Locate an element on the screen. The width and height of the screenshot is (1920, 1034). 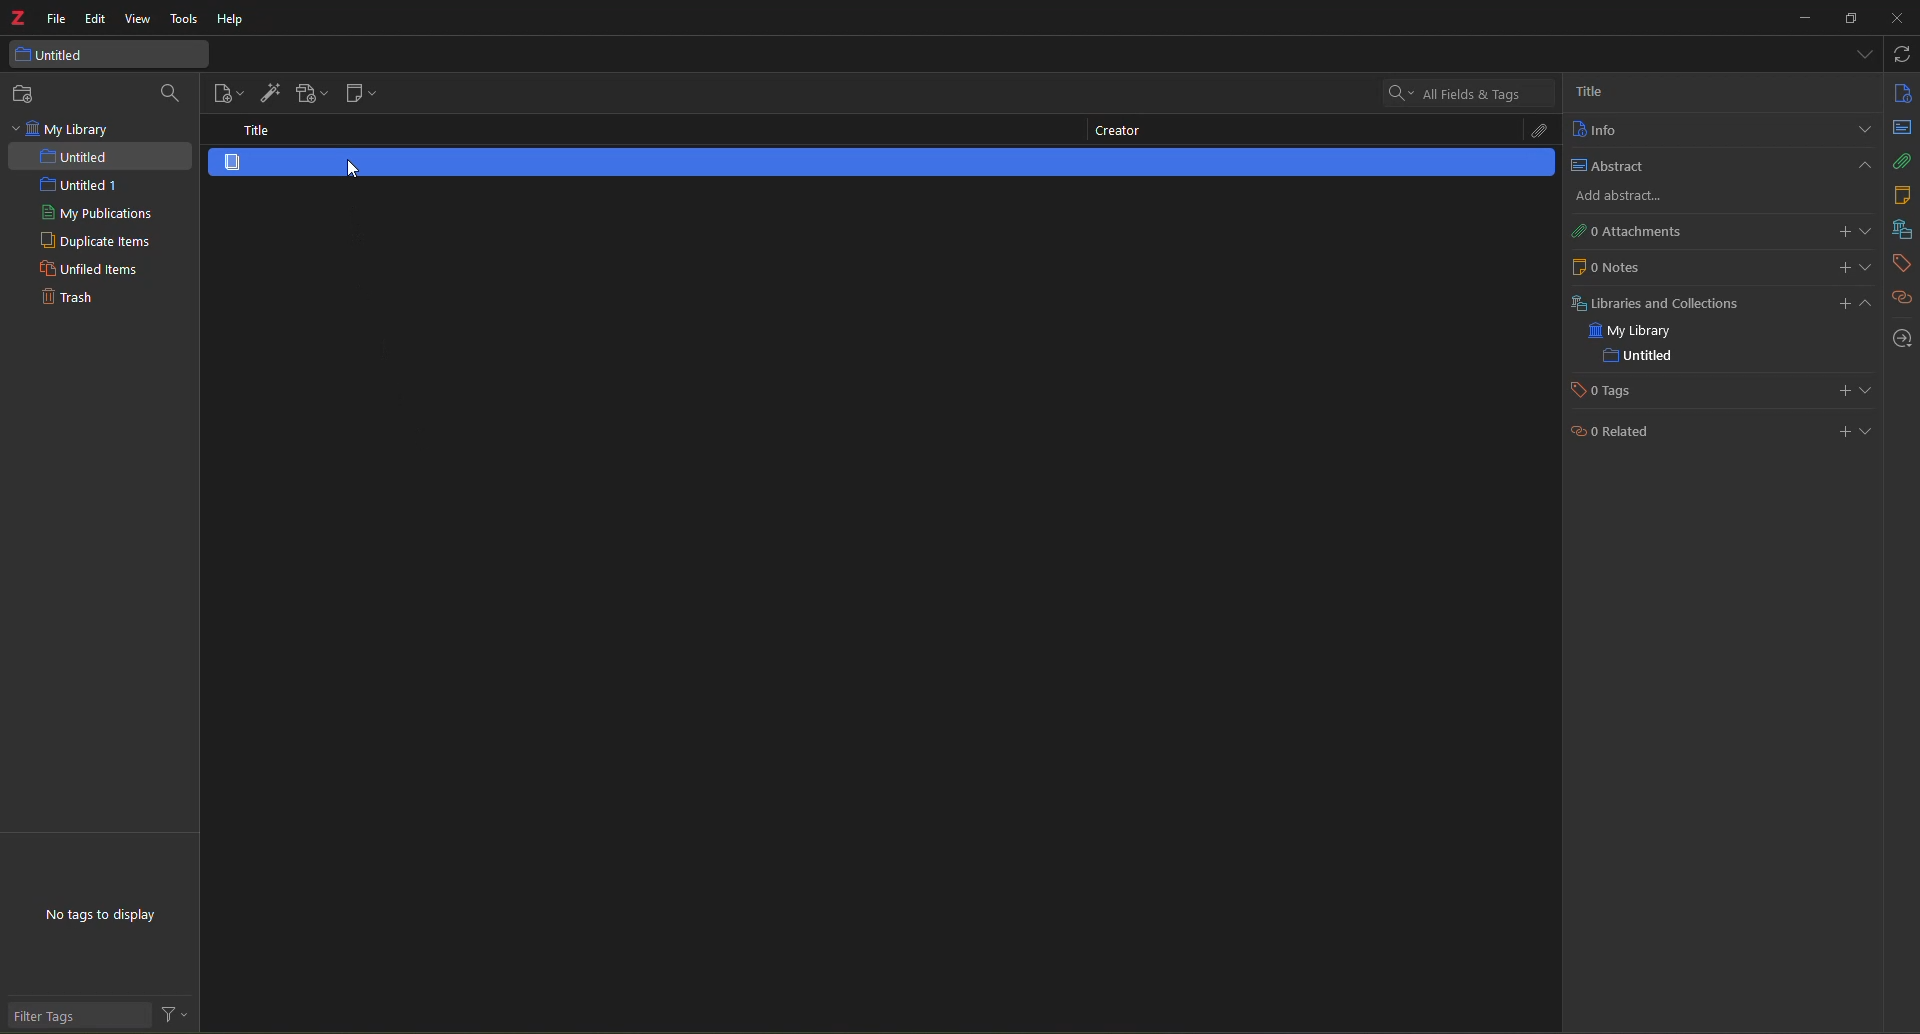
expand is located at coordinates (1870, 430).